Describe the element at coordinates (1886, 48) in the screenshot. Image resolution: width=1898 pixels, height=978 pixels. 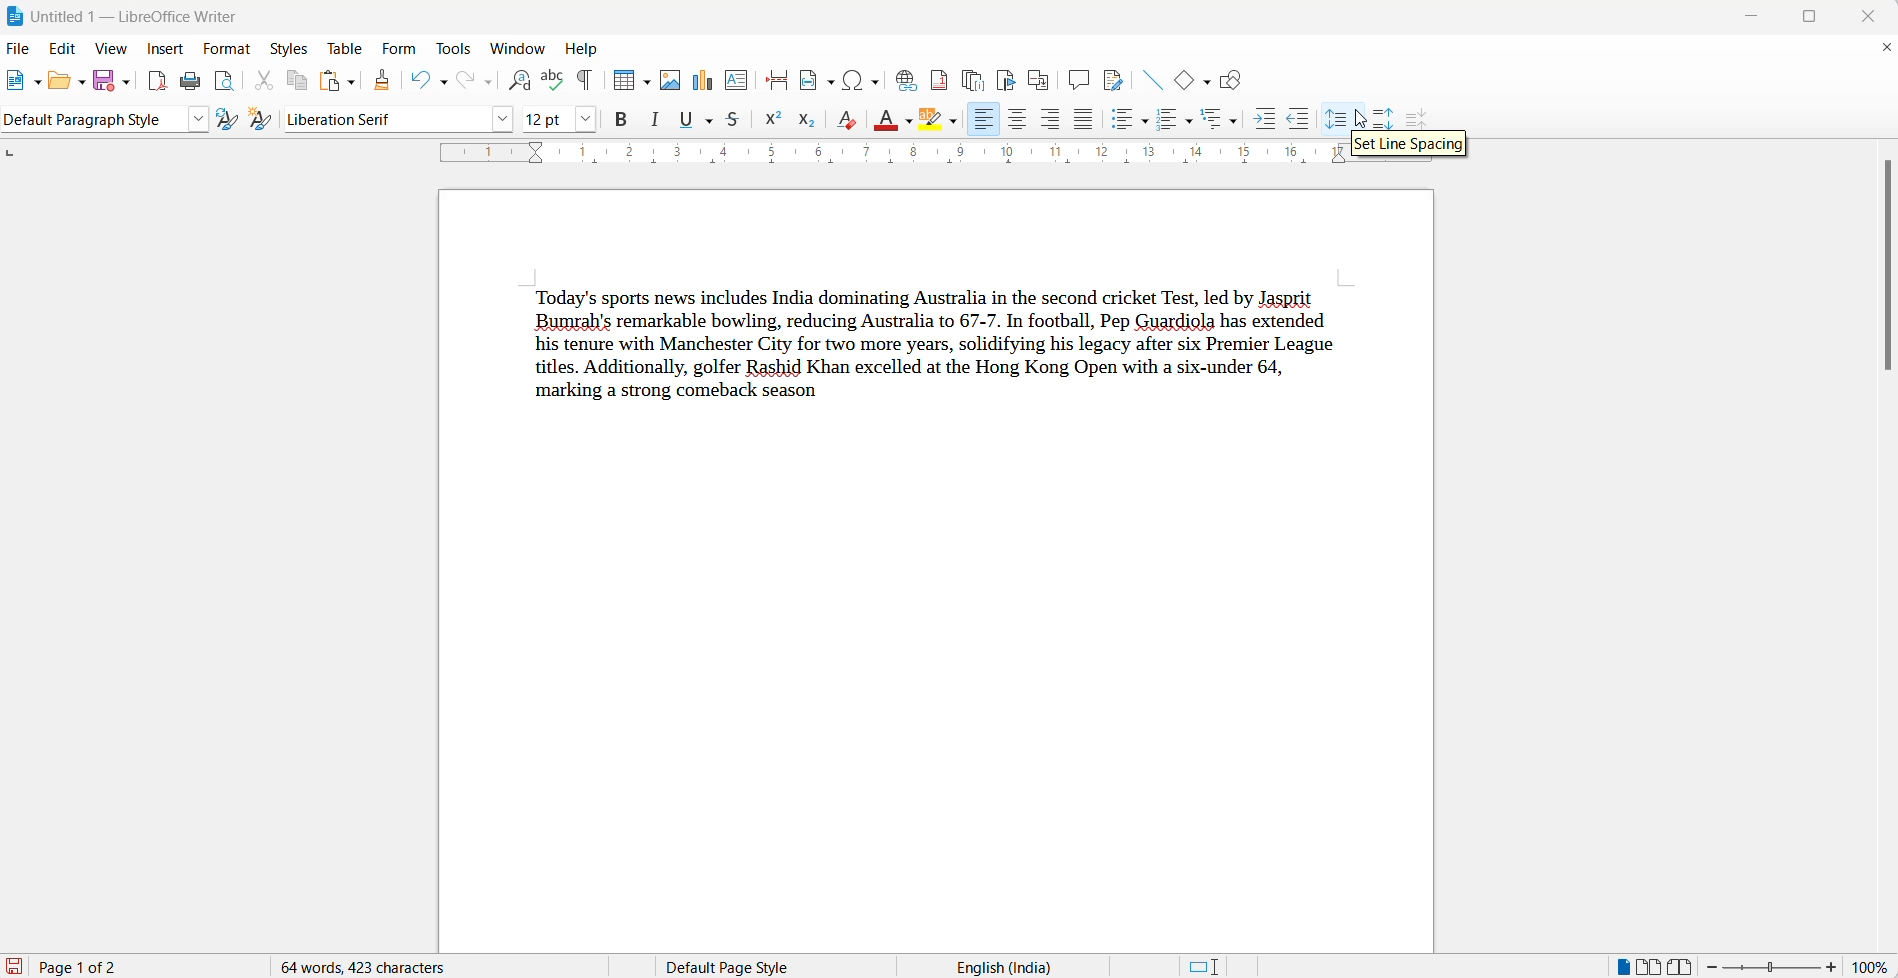
I see `close document` at that location.